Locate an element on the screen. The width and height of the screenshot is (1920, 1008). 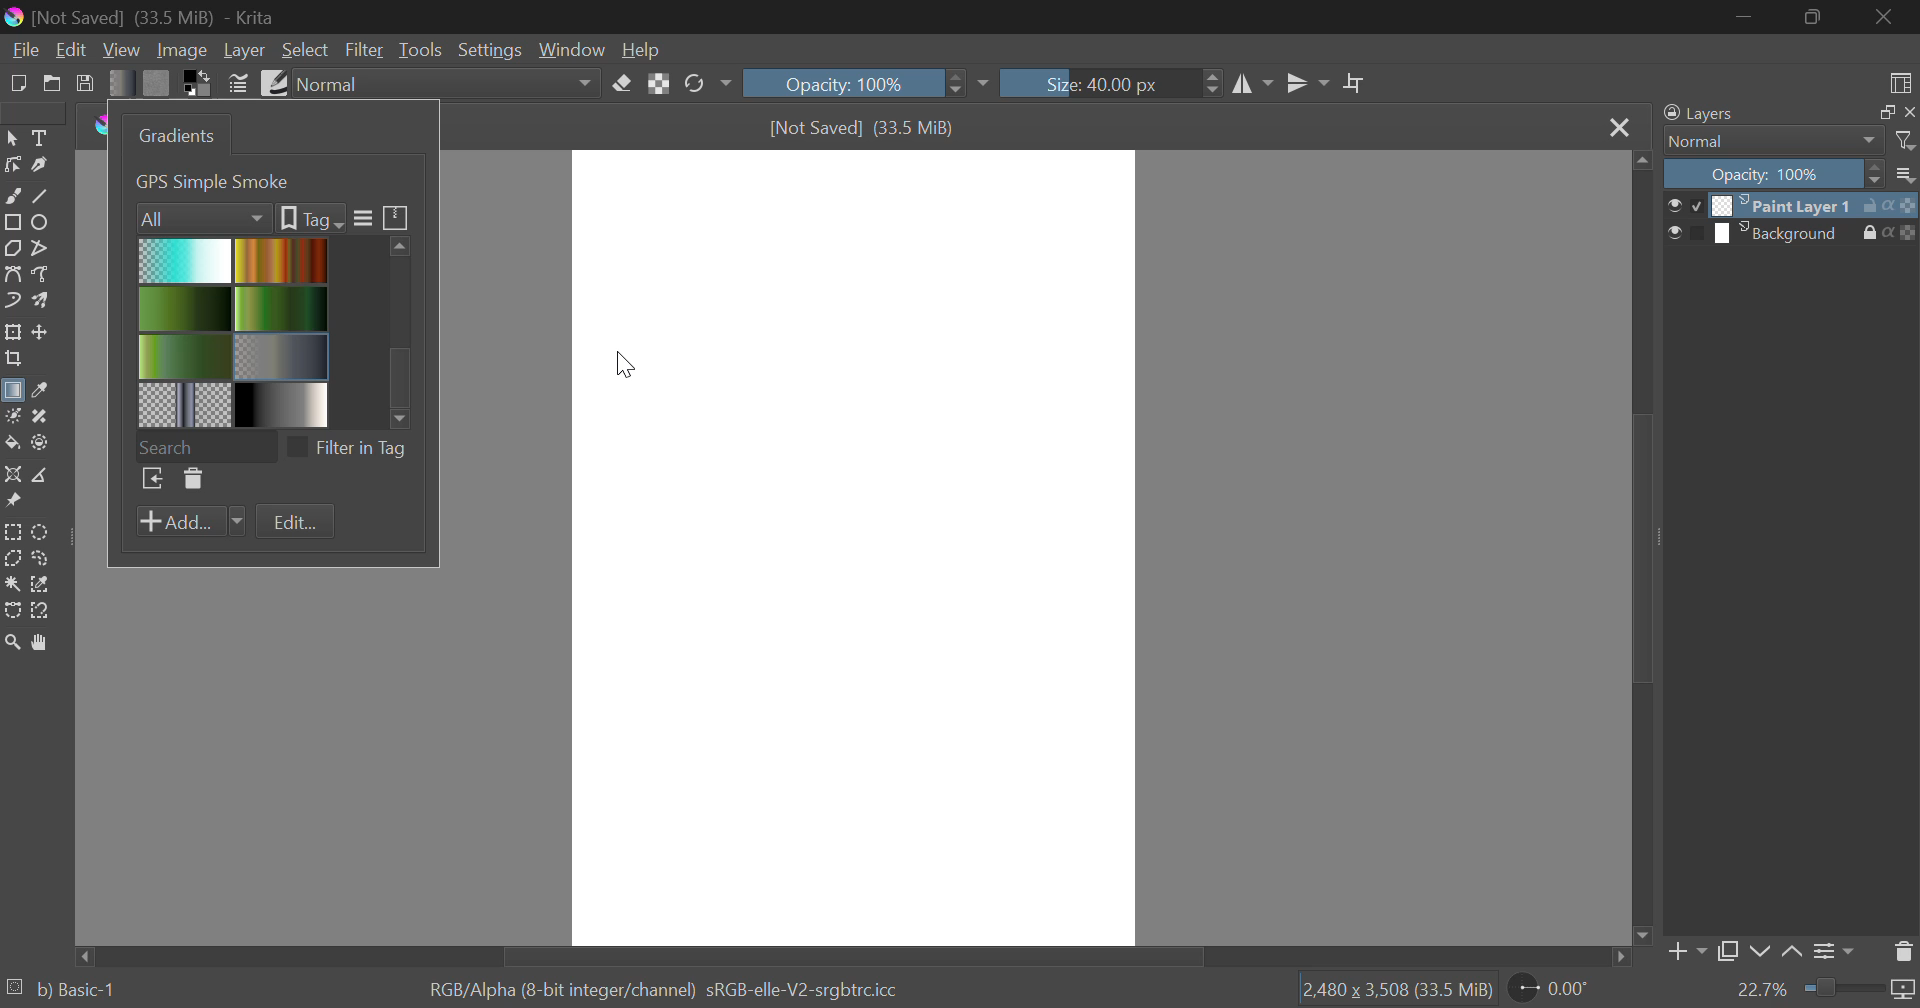
1. Foreground to Transparent is located at coordinates (256, 180).